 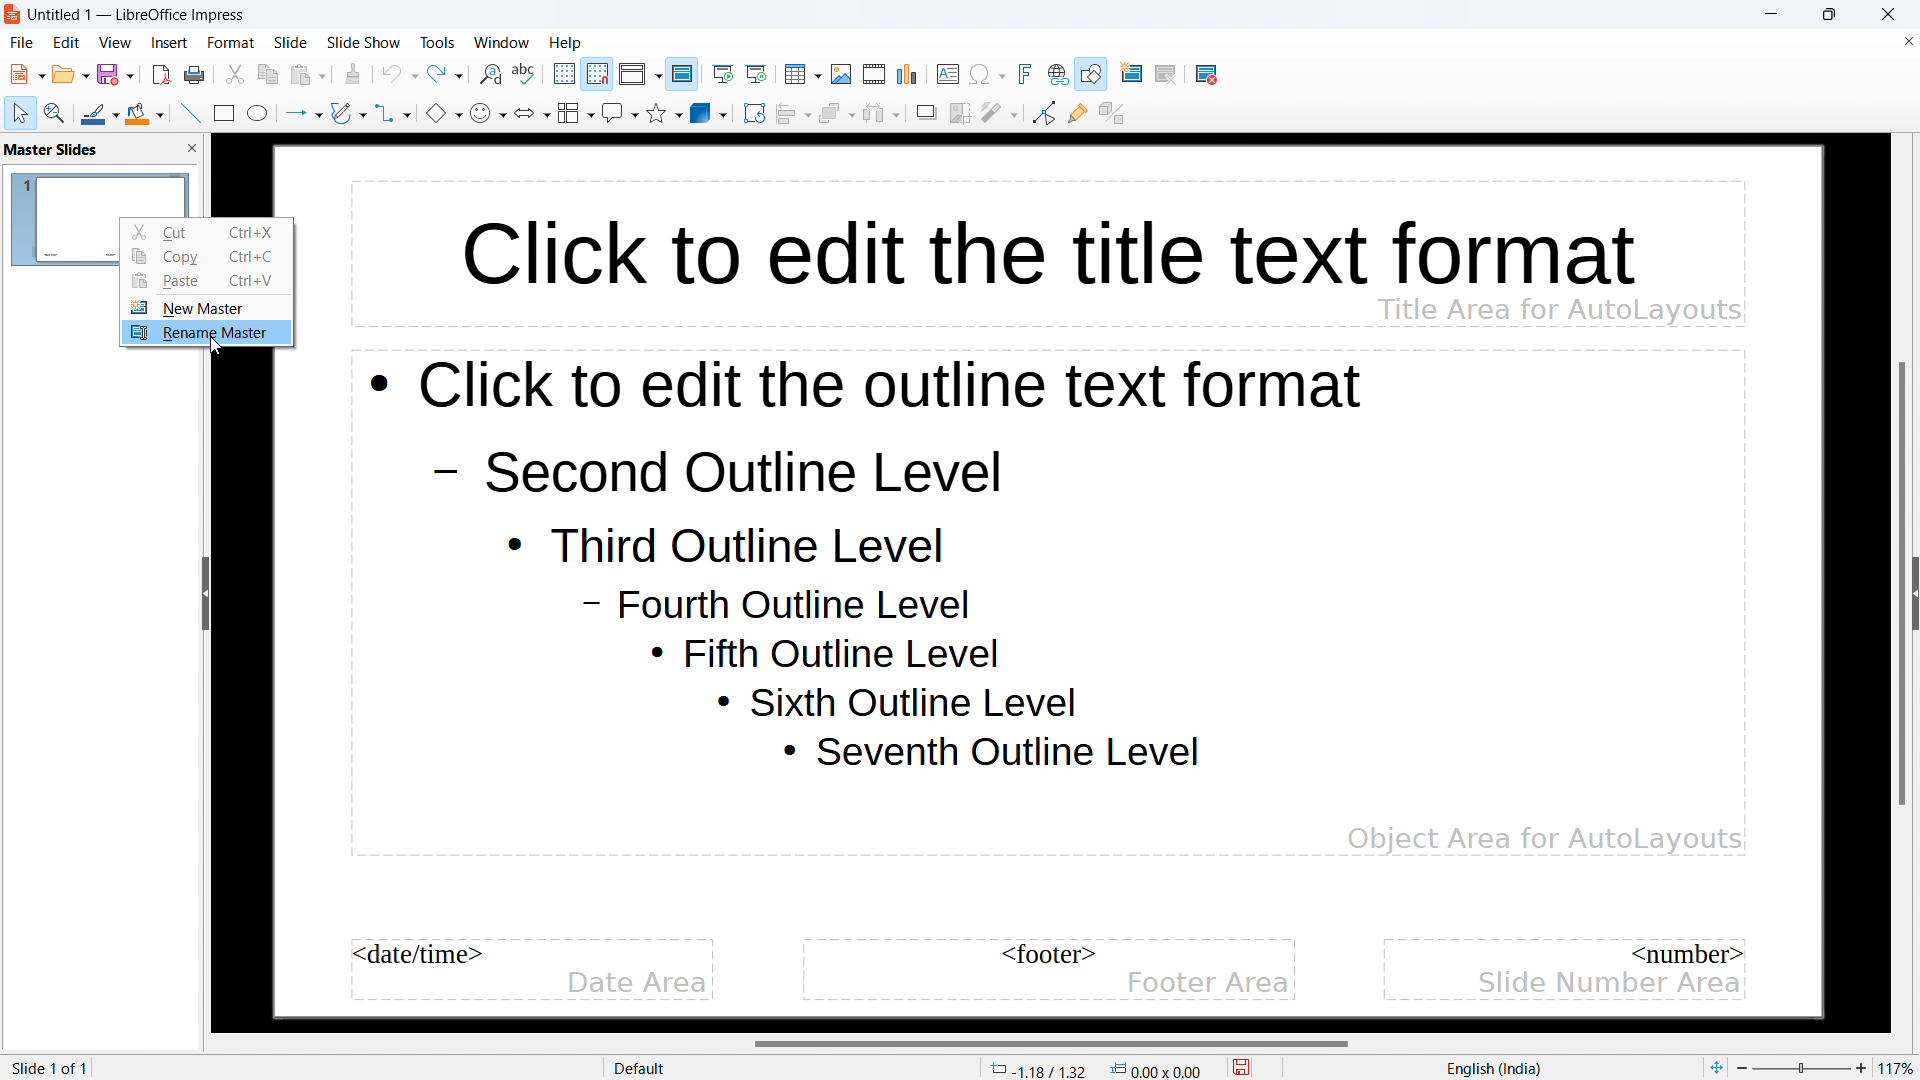 What do you see at coordinates (642, 1068) in the screenshot?
I see `Default` at bounding box center [642, 1068].